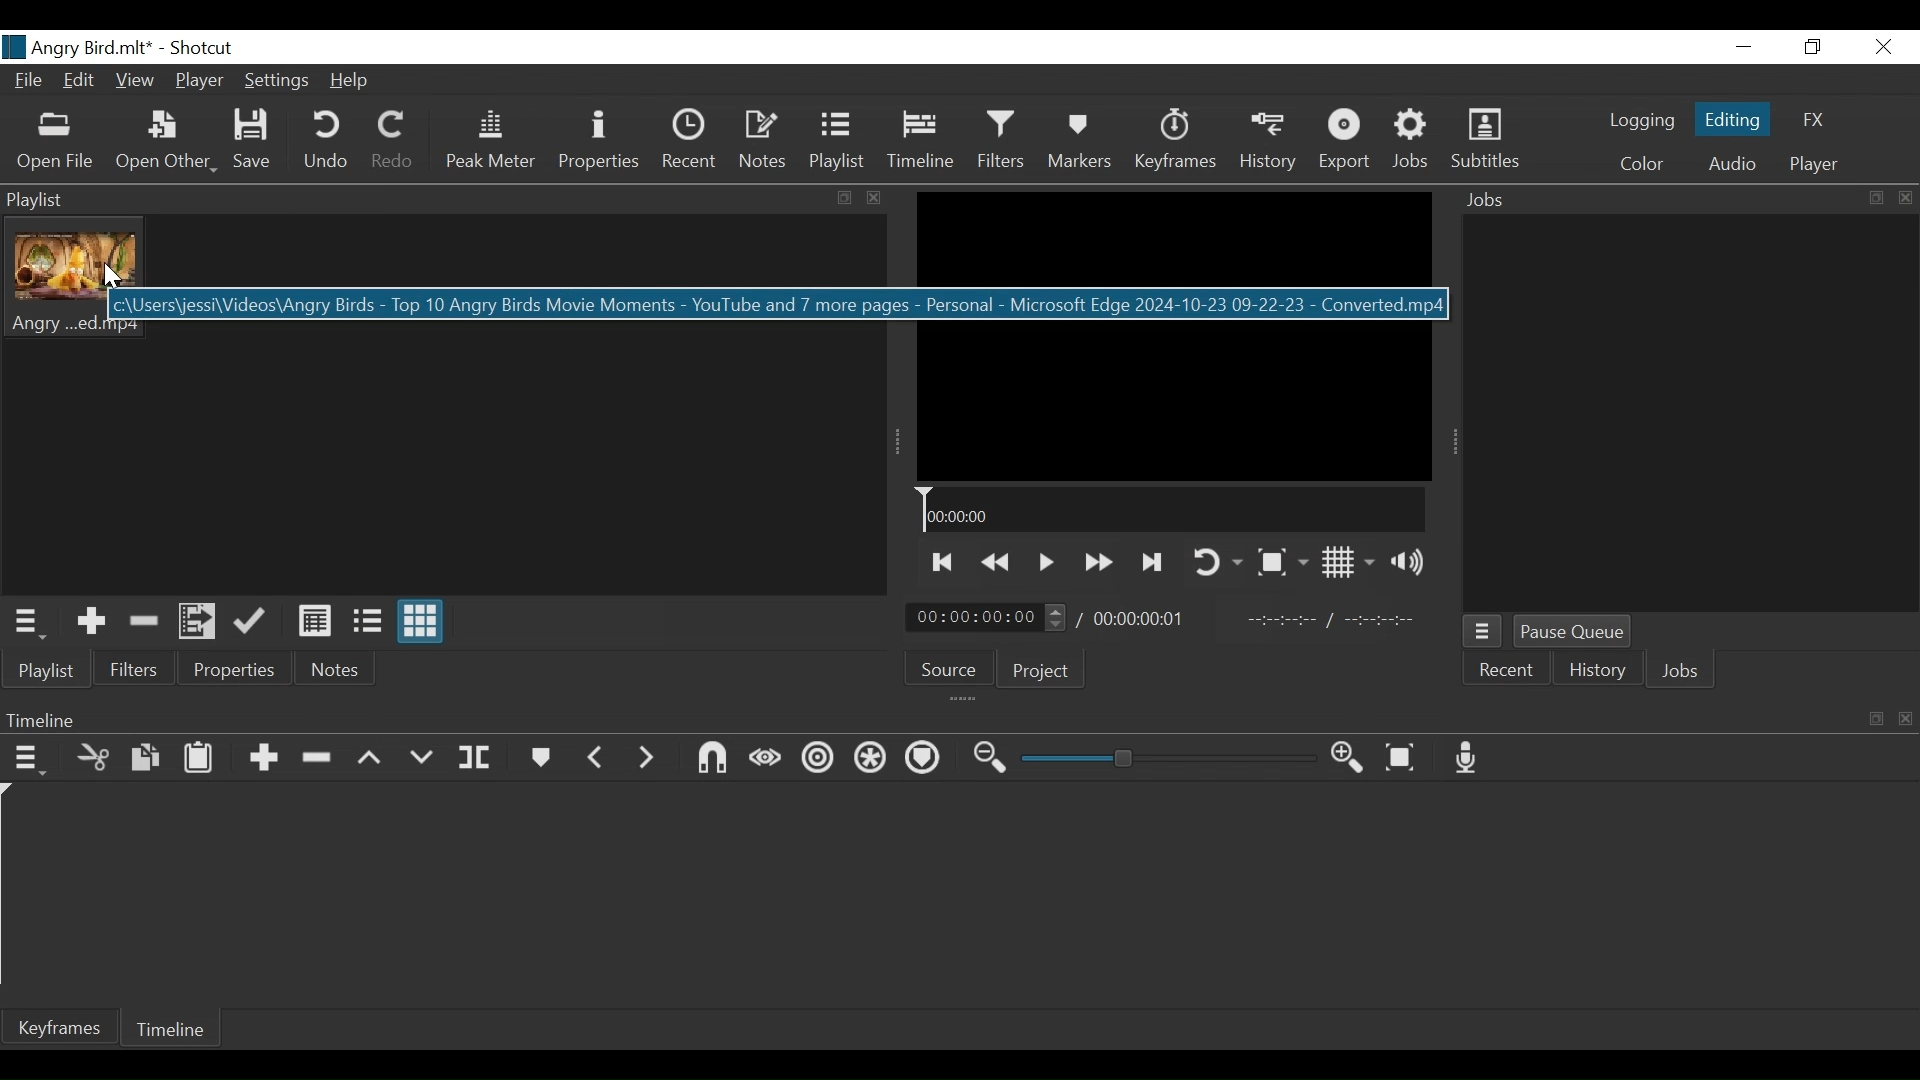  I want to click on Toggle player looping, so click(1217, 563).